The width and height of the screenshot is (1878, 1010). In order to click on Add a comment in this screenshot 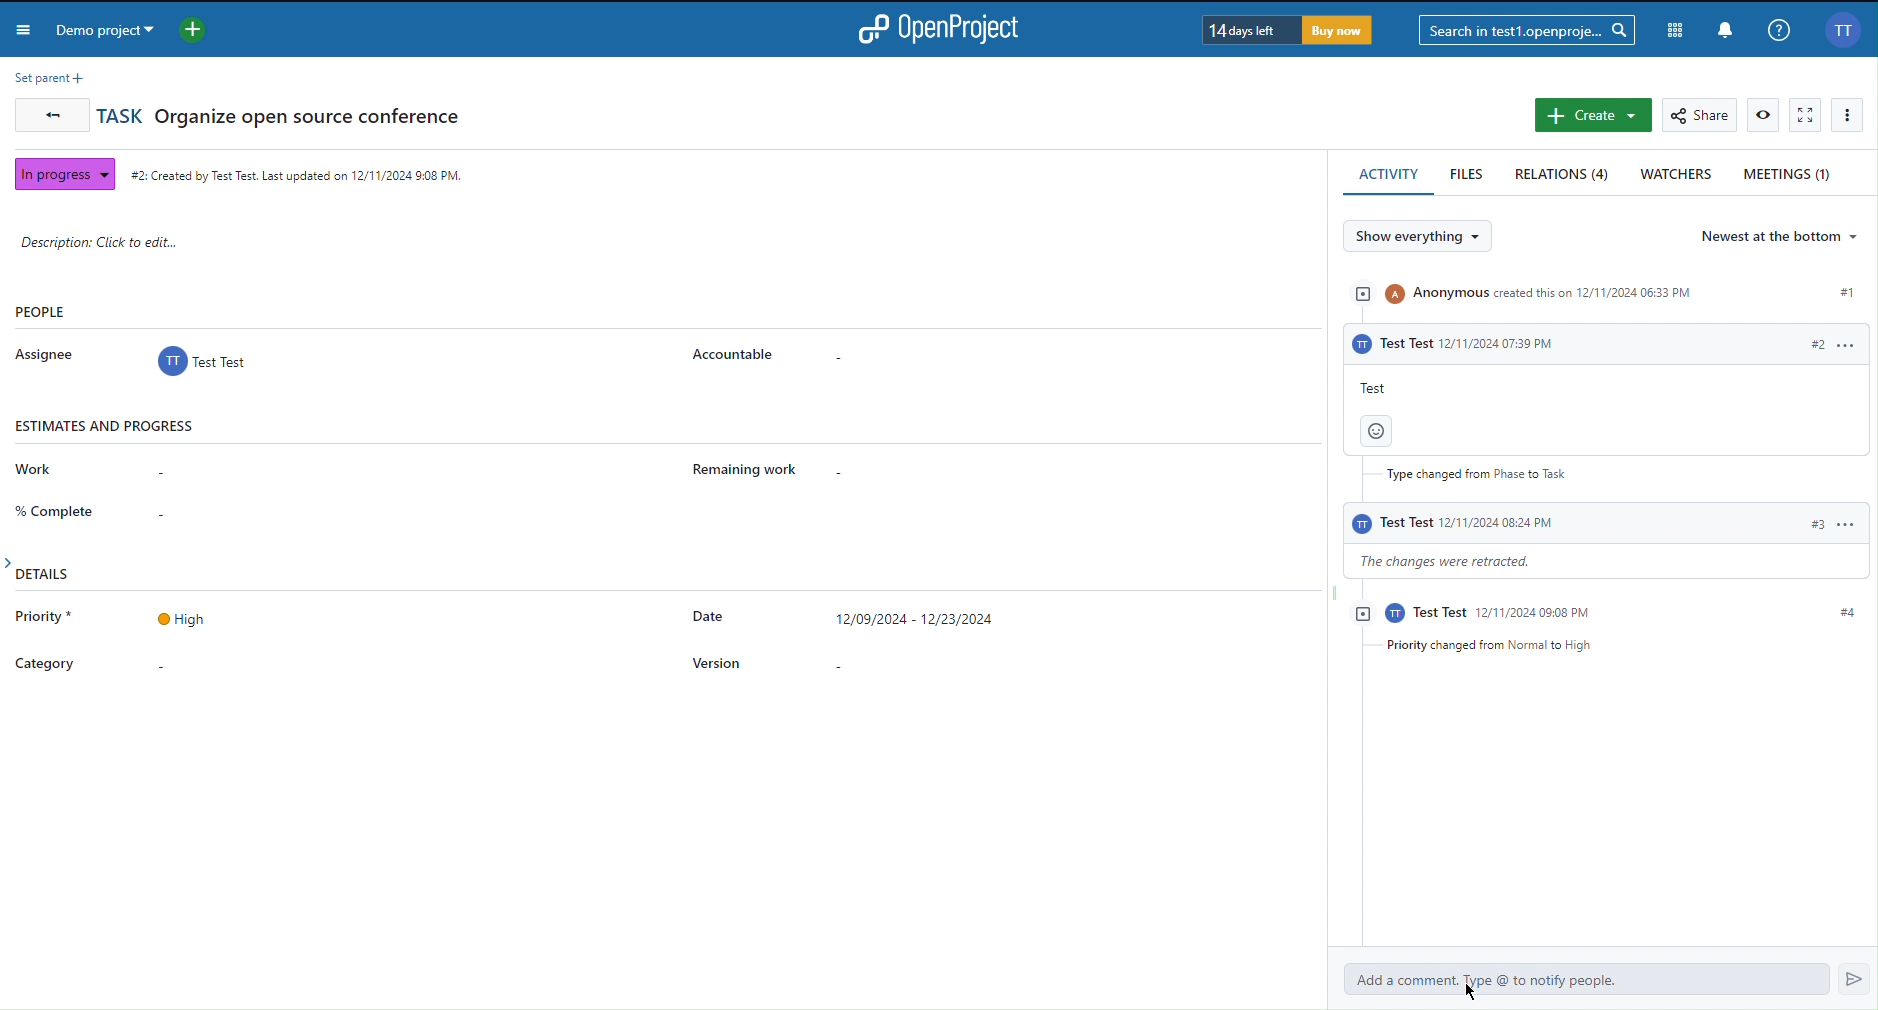, I will do `click(1602, 981)`.